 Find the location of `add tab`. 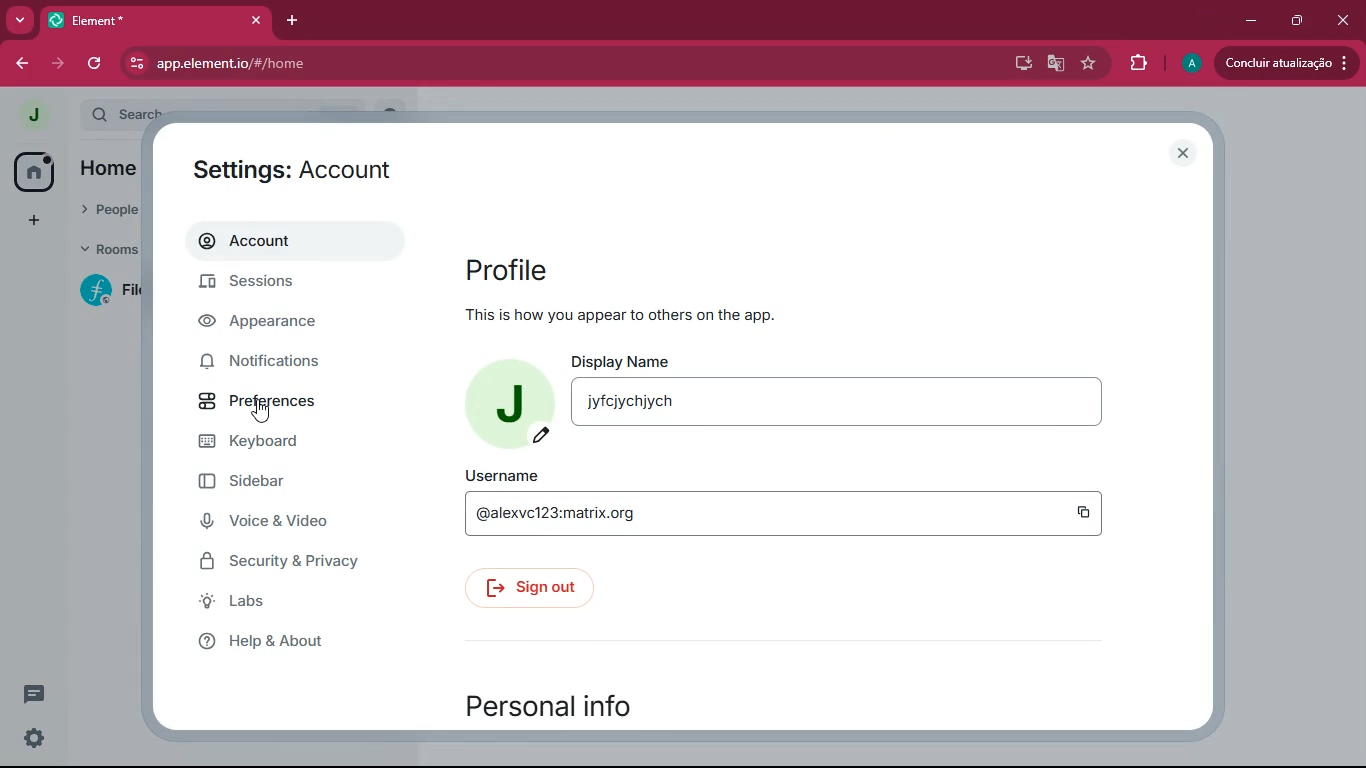

add tab is located at coordinates (293, 22).